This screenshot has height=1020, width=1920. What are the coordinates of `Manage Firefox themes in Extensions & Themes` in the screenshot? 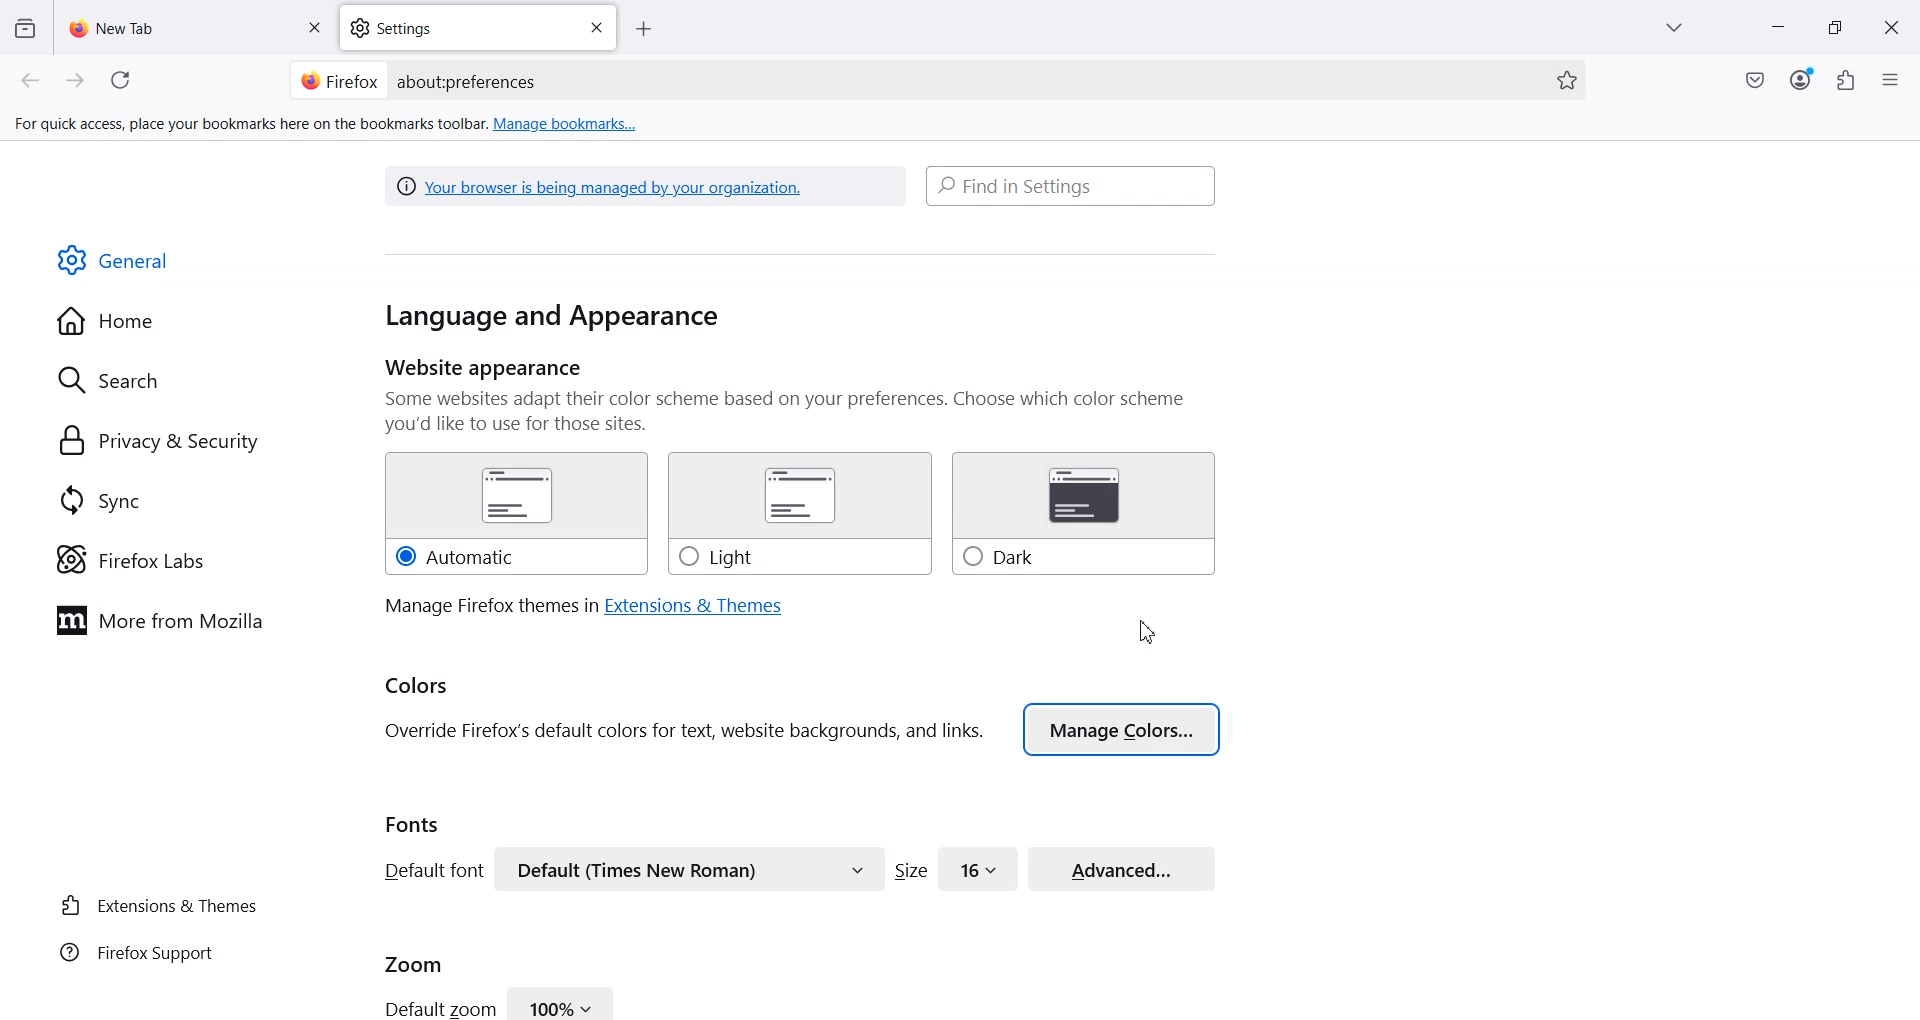 It's located at (583, 606).